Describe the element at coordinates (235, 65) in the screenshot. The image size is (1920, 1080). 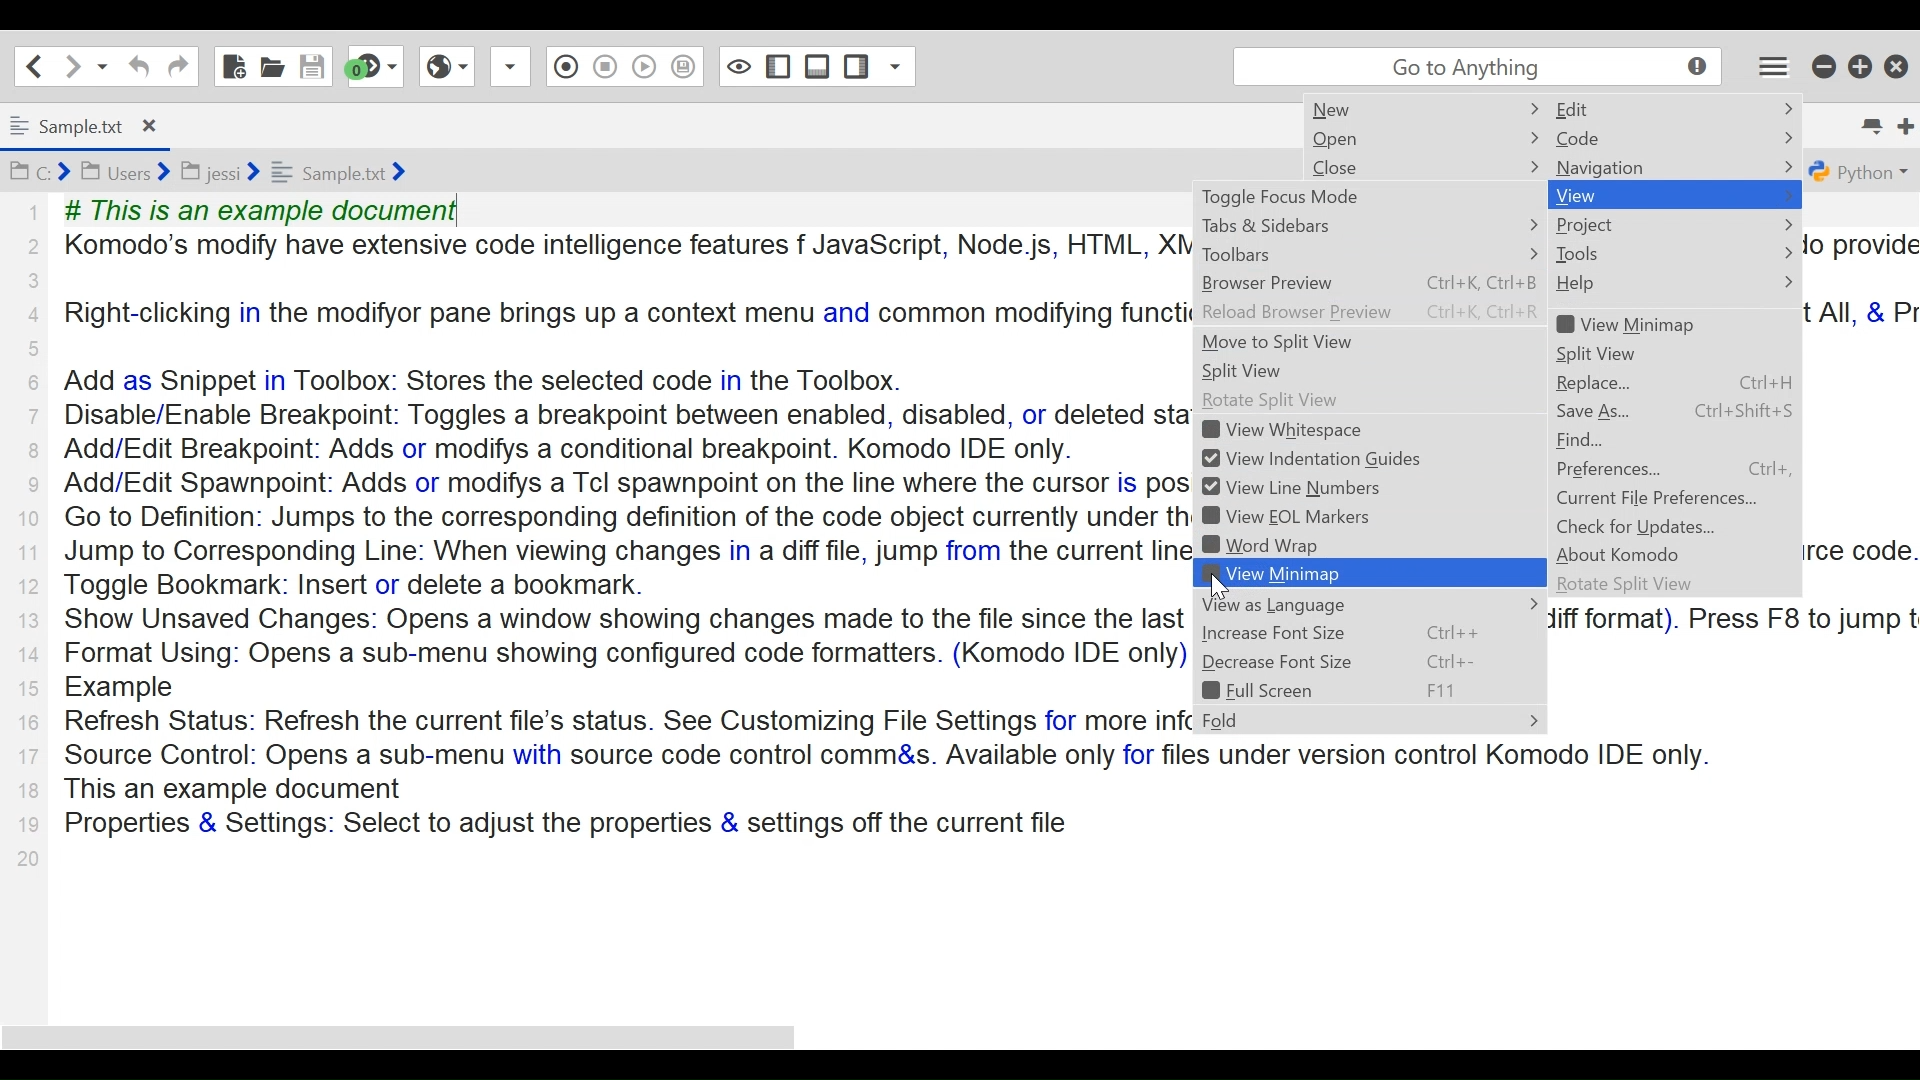
I see `New File` at that location.